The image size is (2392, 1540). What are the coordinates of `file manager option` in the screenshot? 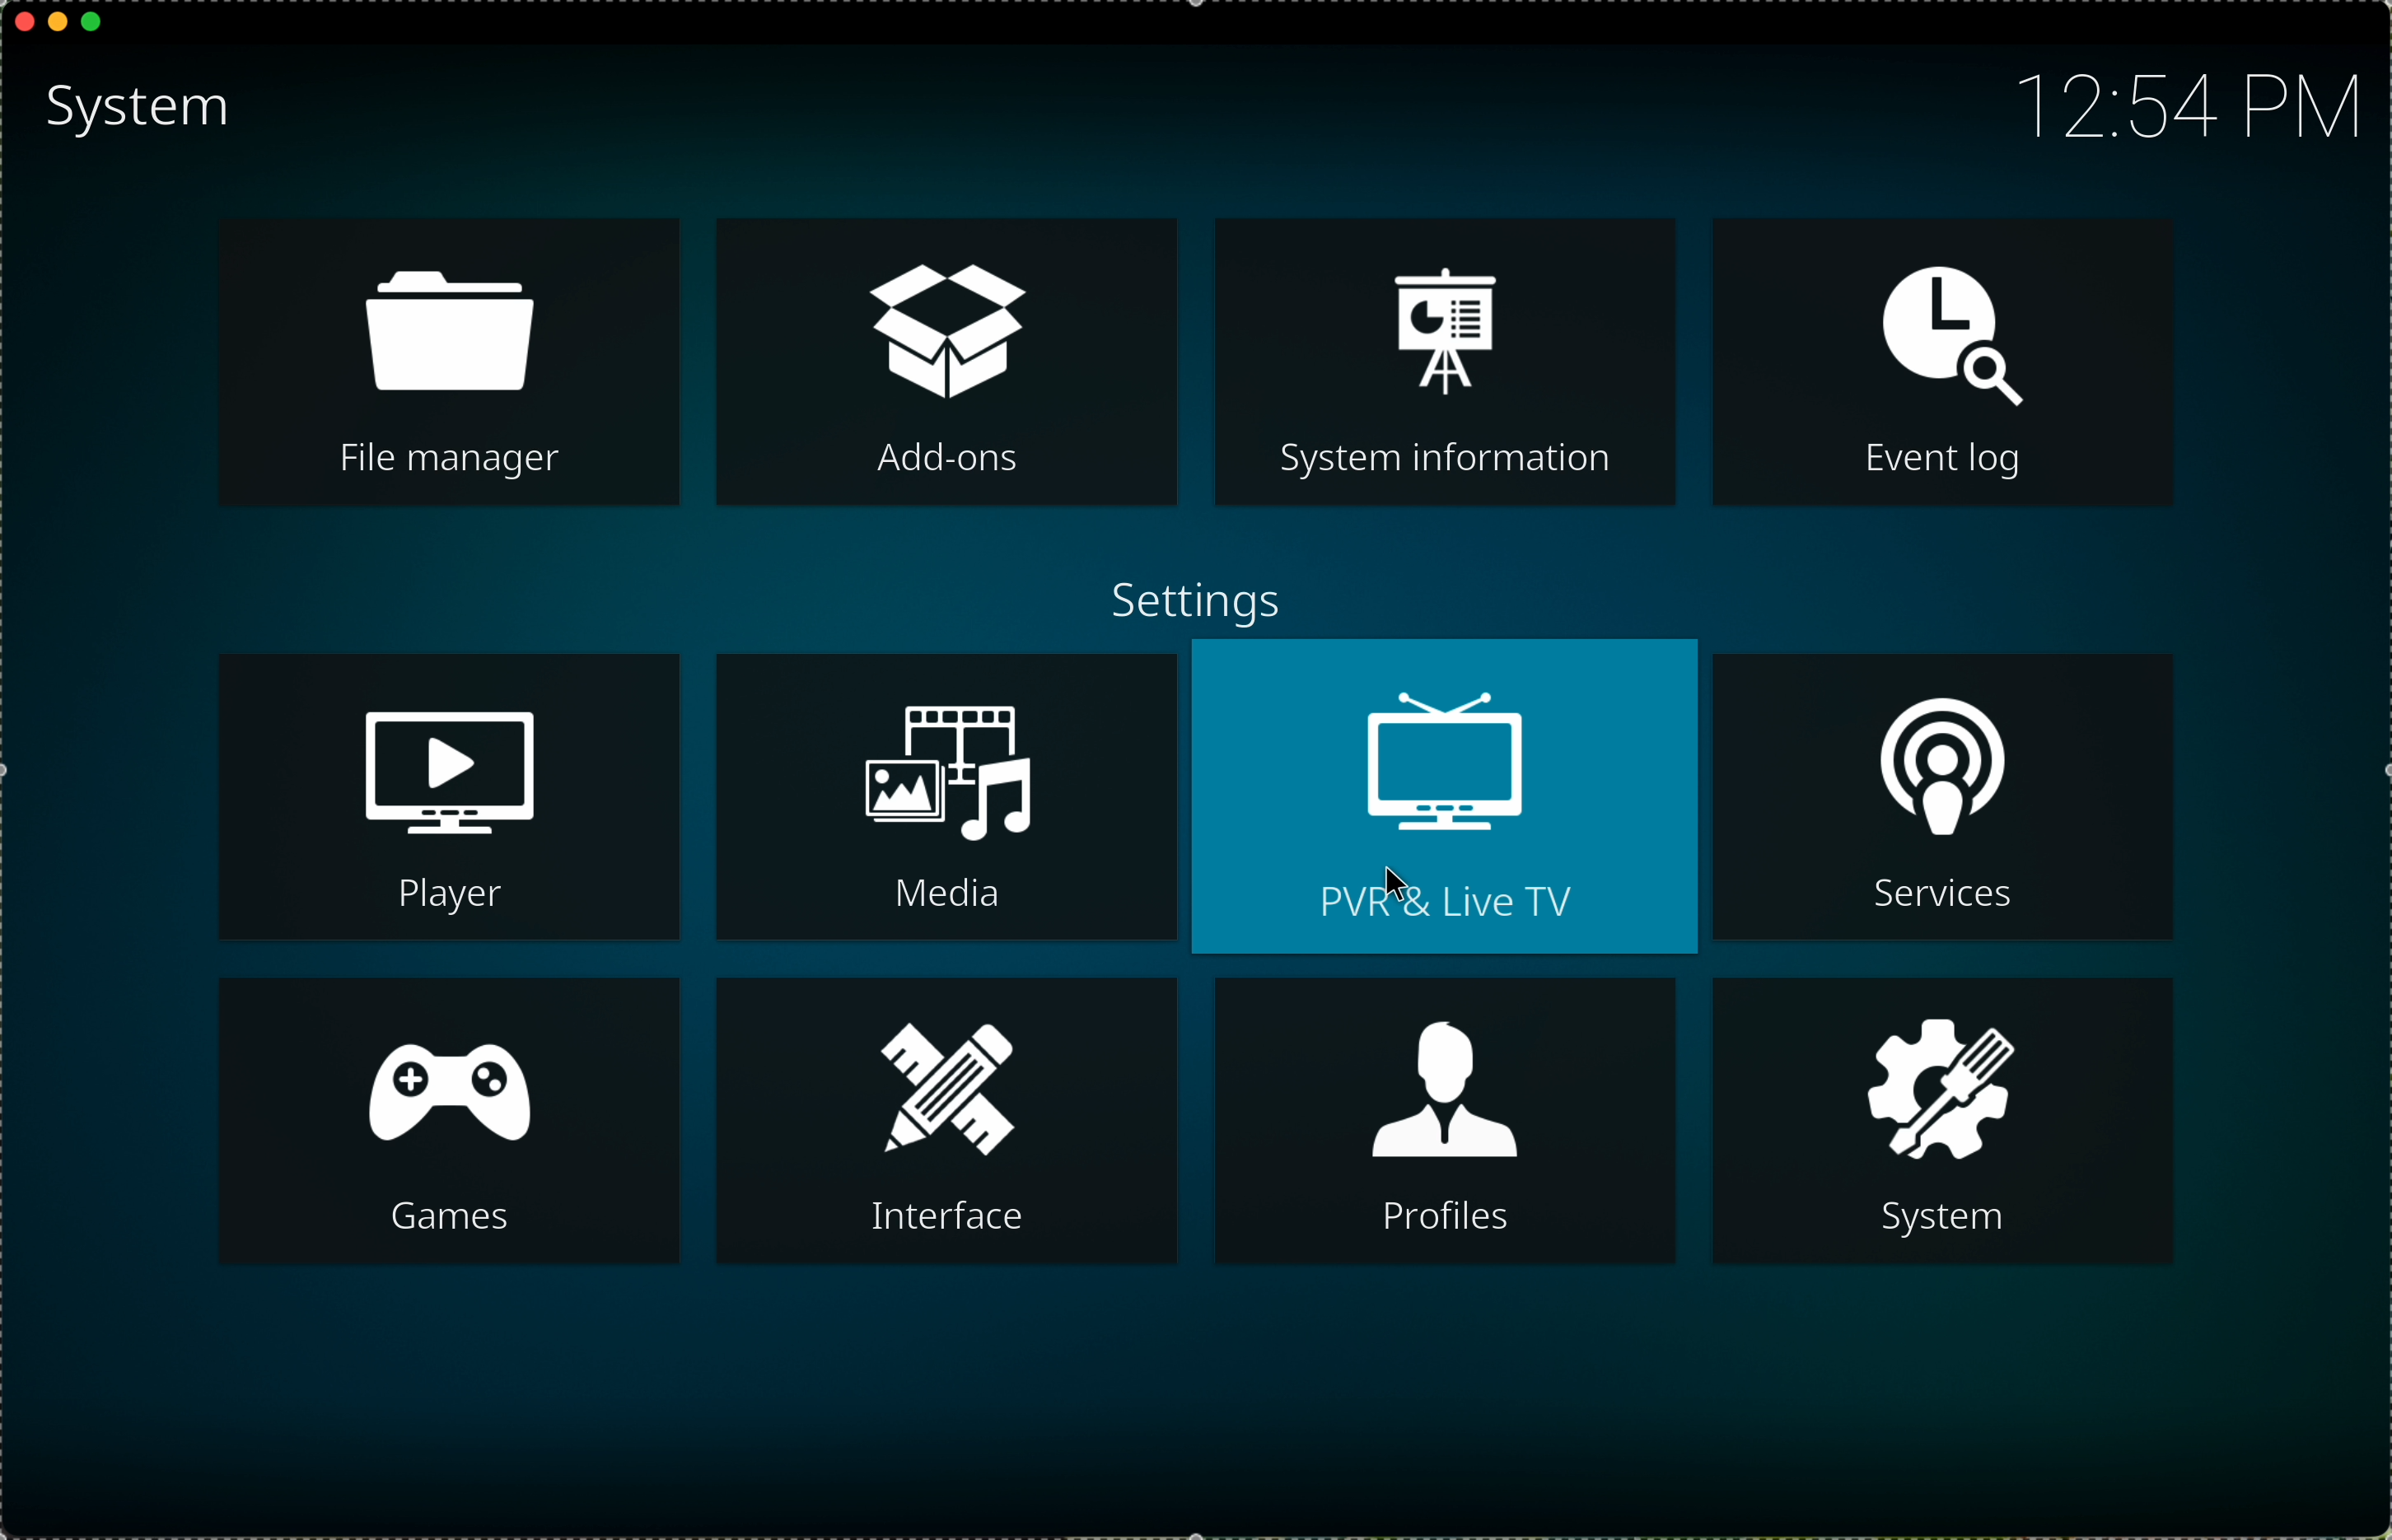 It's located at (448, 365).